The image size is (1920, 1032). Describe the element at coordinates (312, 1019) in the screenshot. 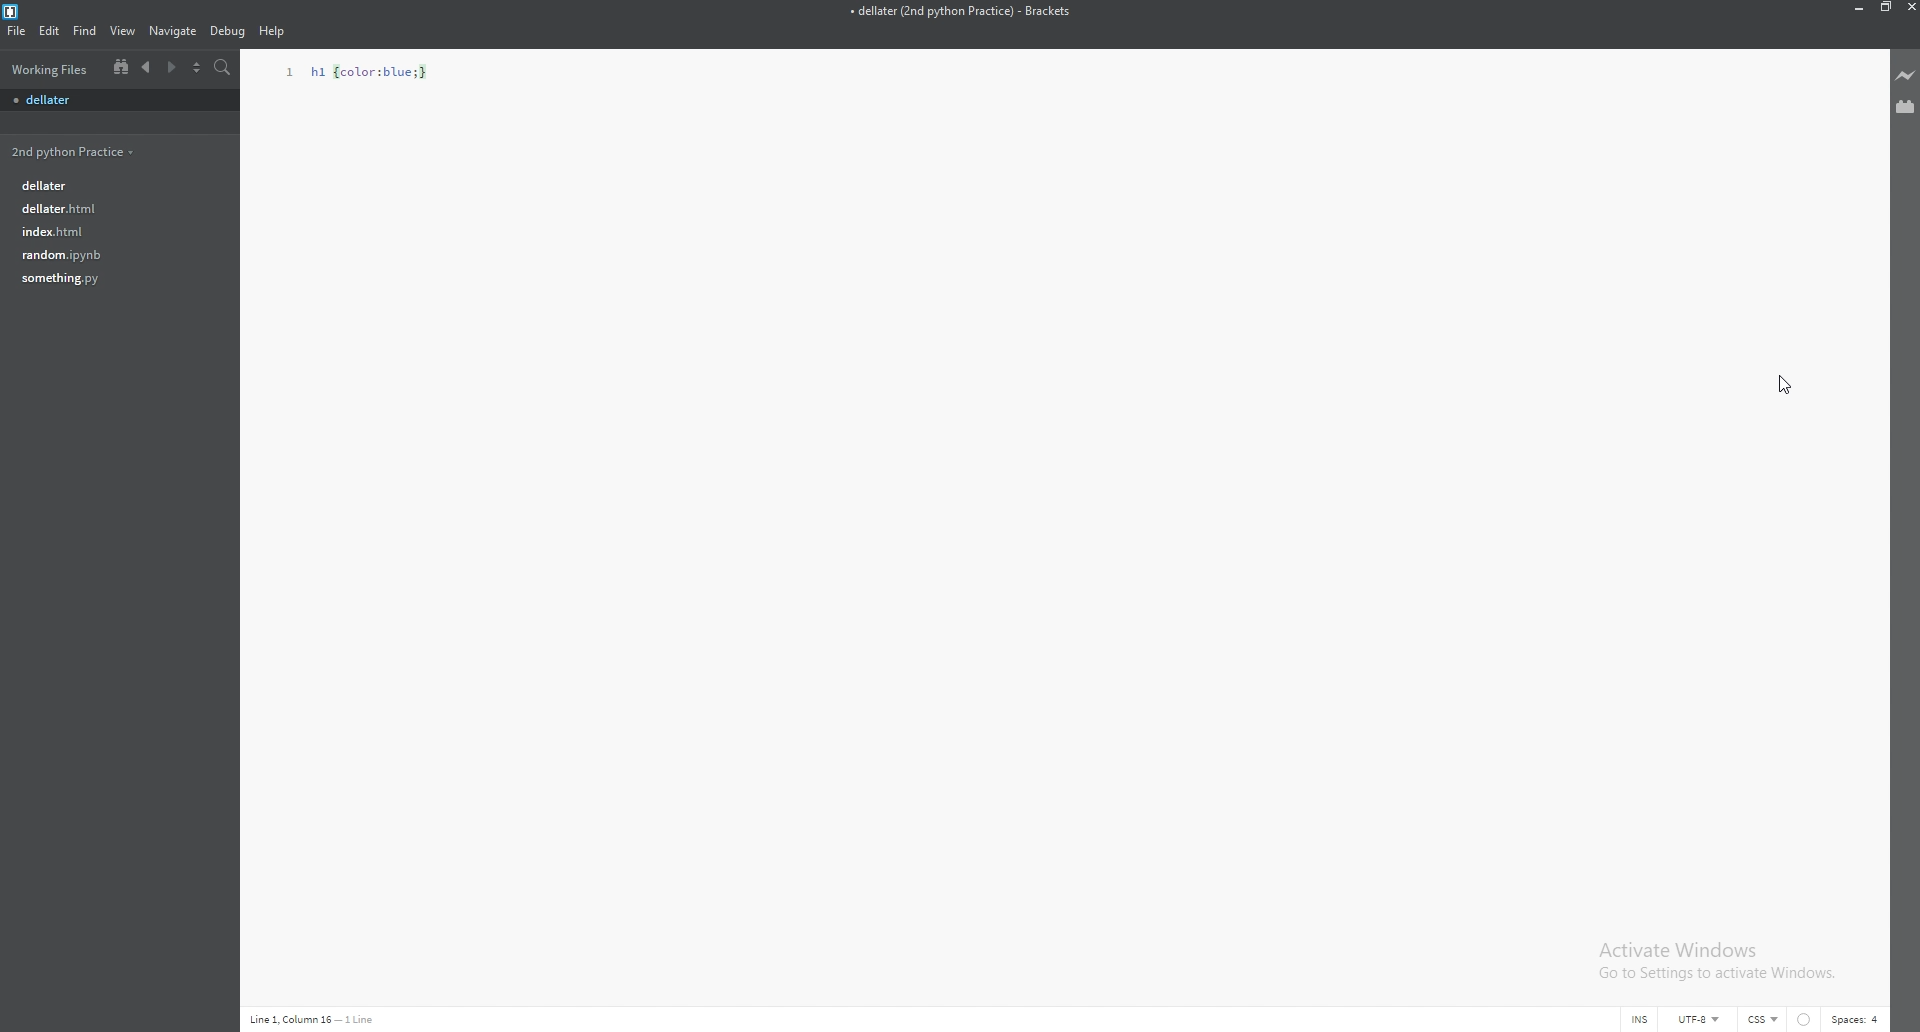

I see `description` at that location.